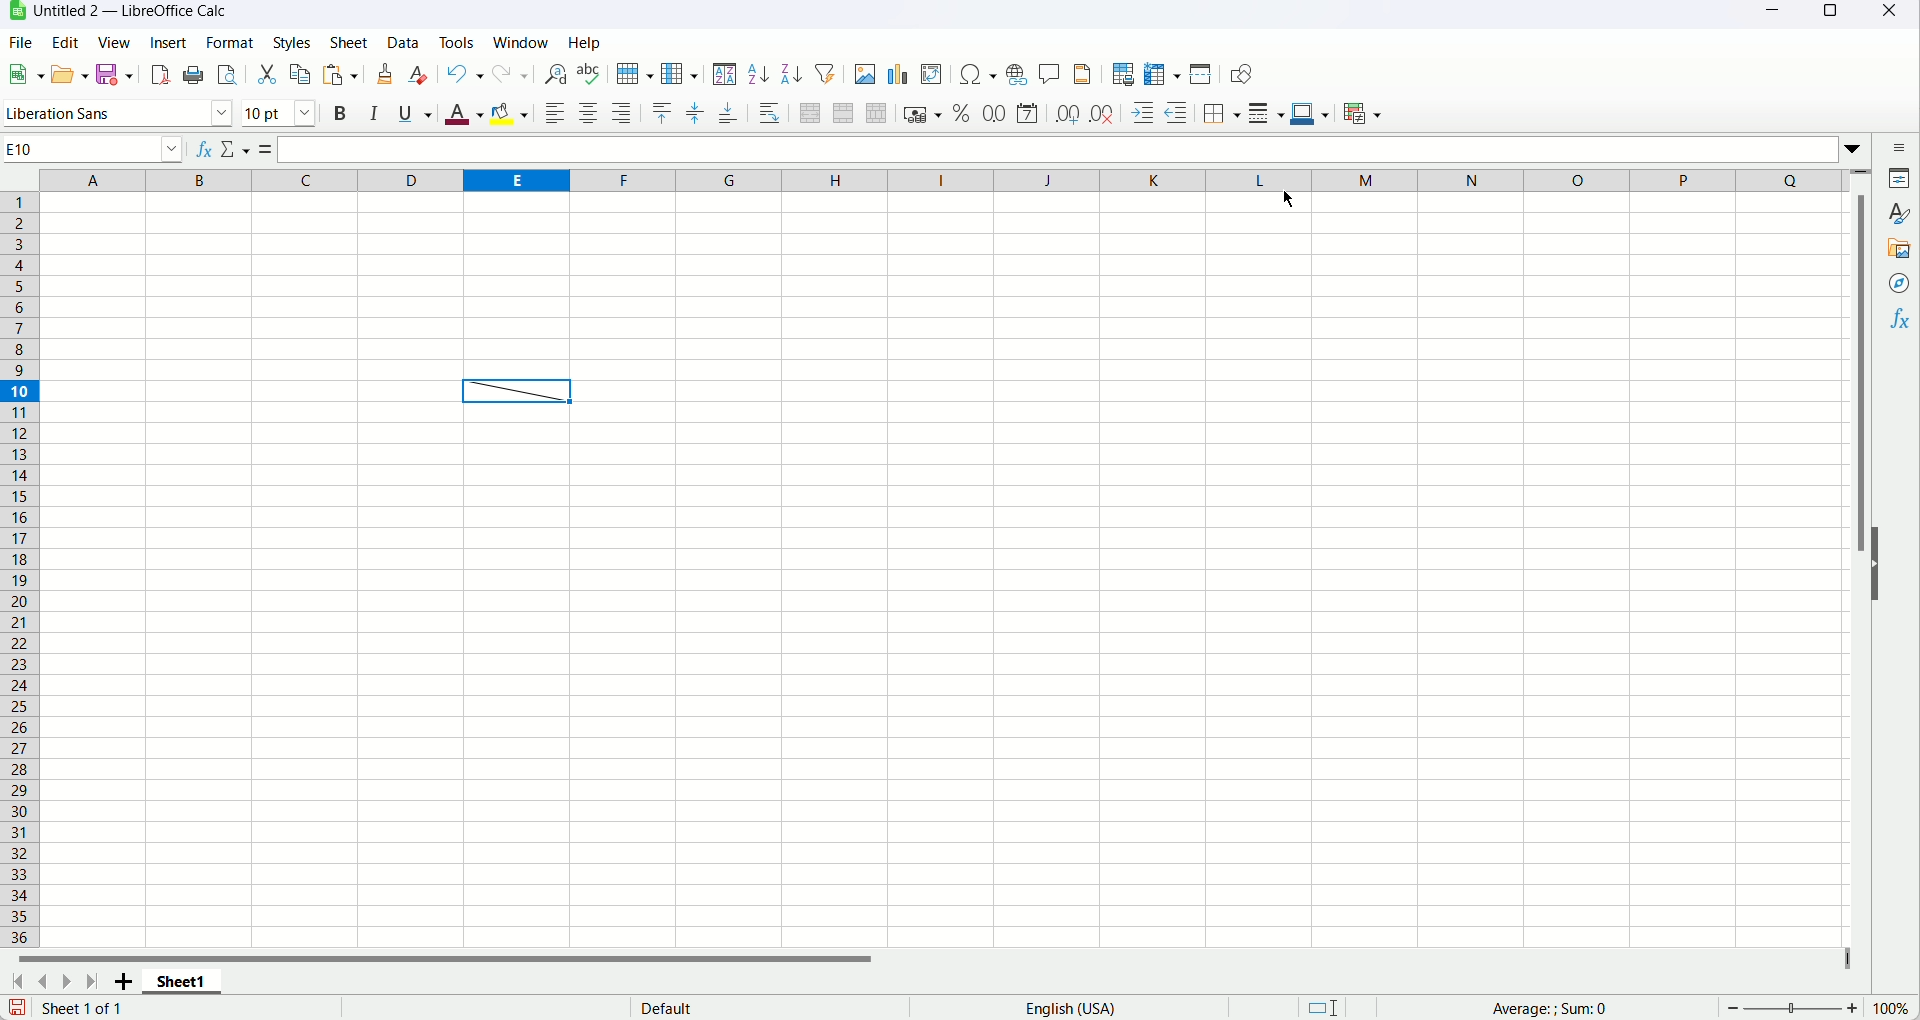 Image resolution: width=1920 pixels, height=1020 pixels. What do you see at coordinates (120, 114) in the screenshot?
I see `Font name` at bounding box center [120, 114].